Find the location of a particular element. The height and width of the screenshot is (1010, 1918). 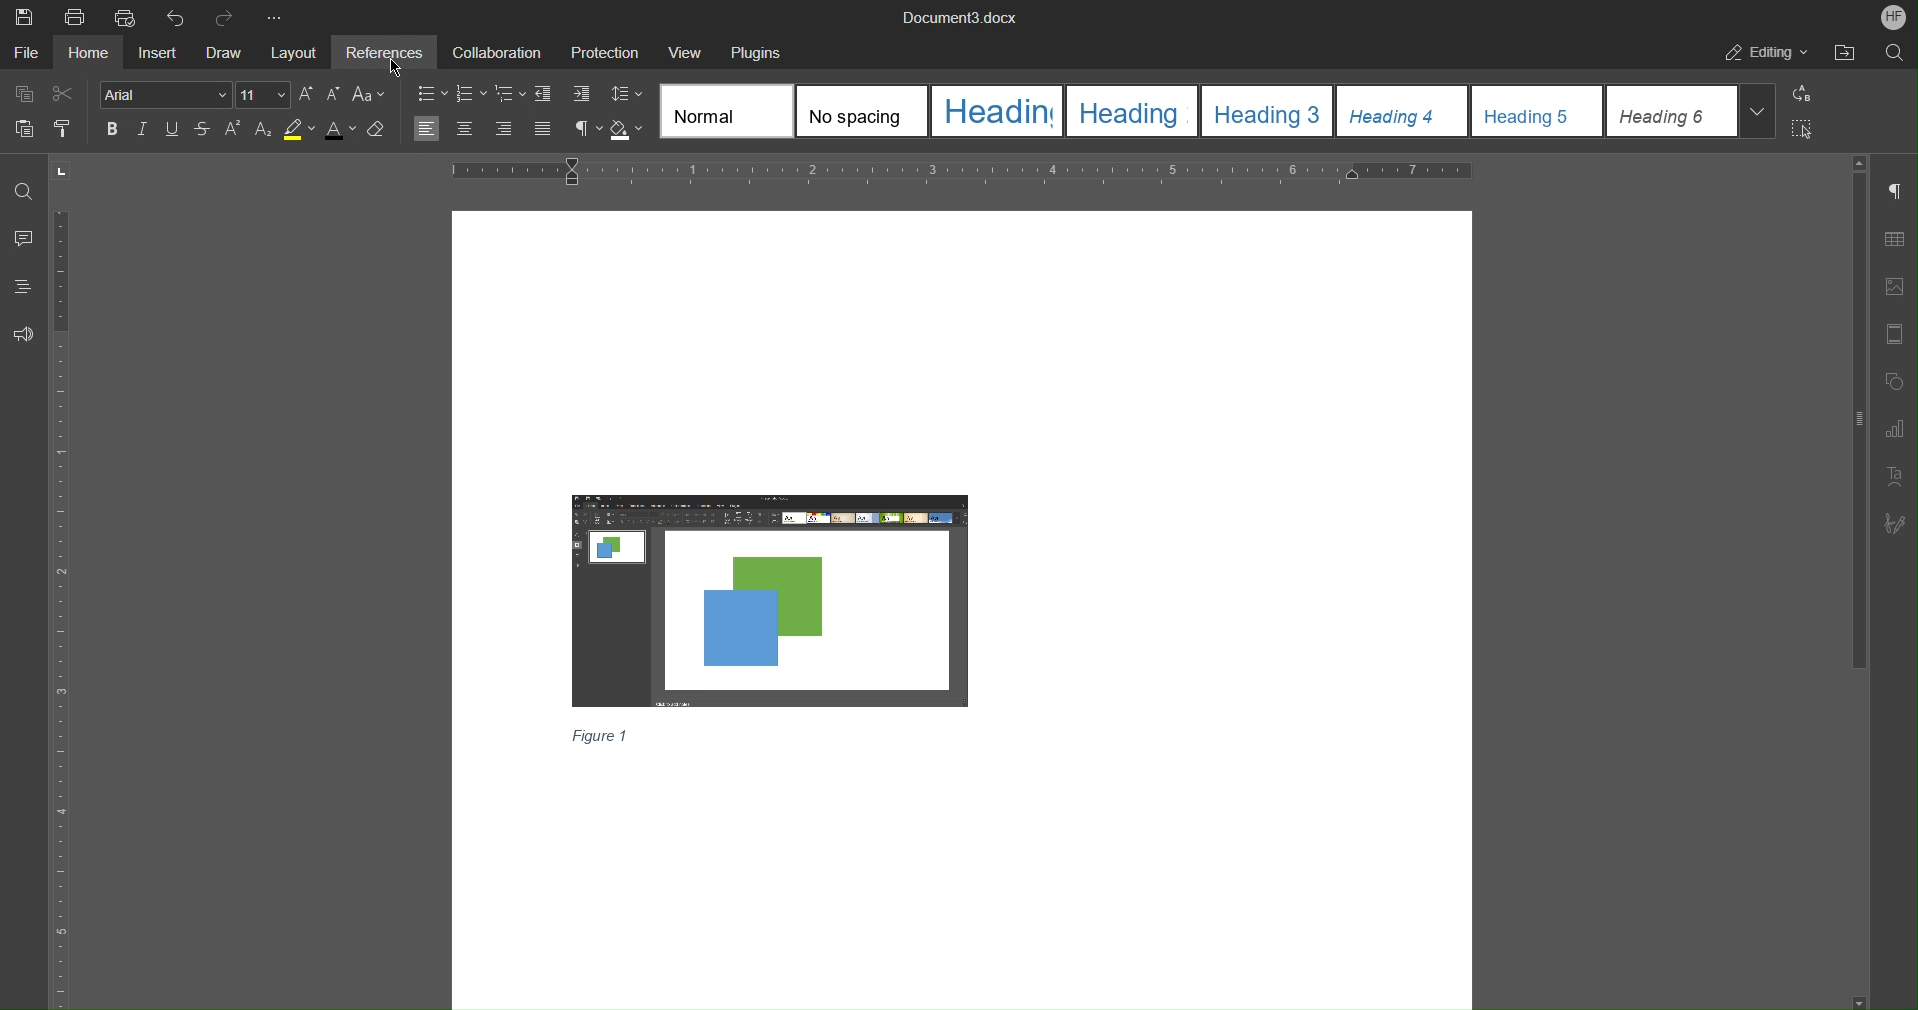

Select All is located at coordinates (1803, 129).